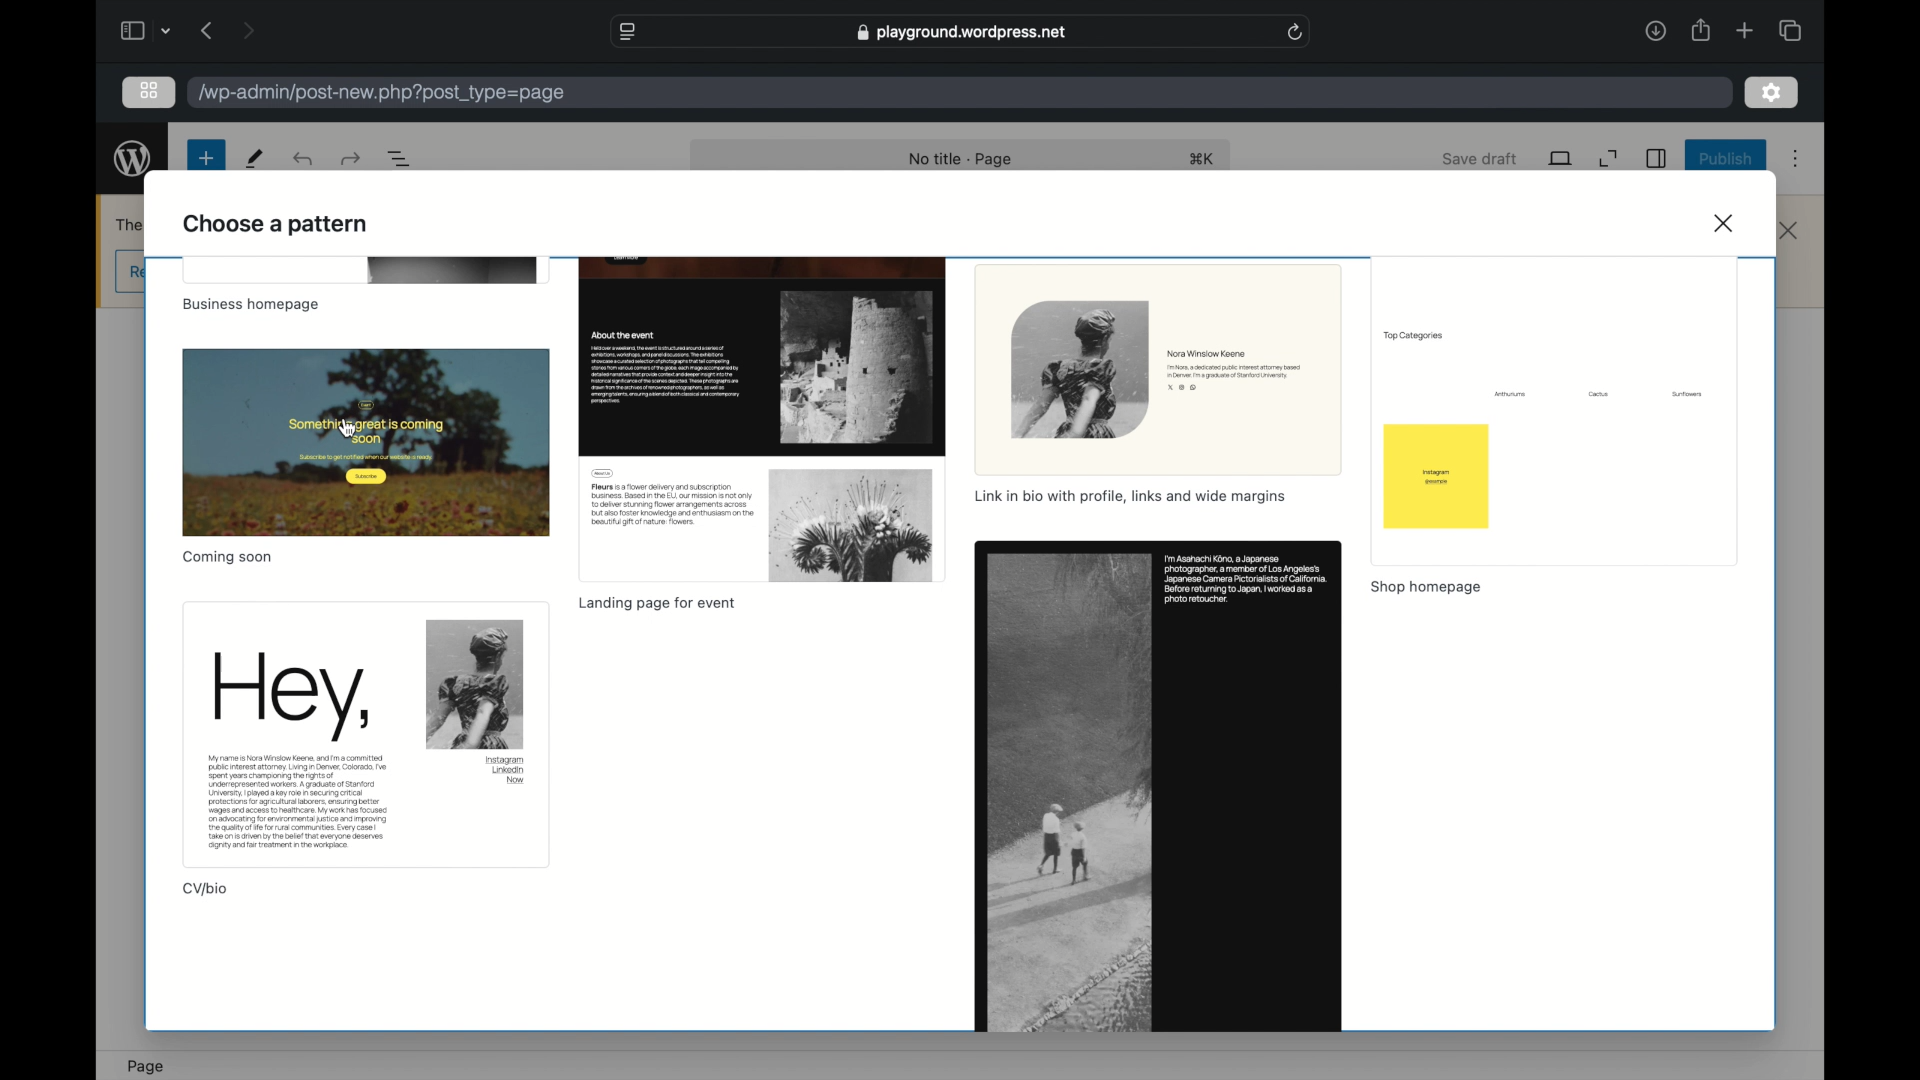 This screenshot has height=1080, width=1920. I want to click on undo, so click(349, 159).